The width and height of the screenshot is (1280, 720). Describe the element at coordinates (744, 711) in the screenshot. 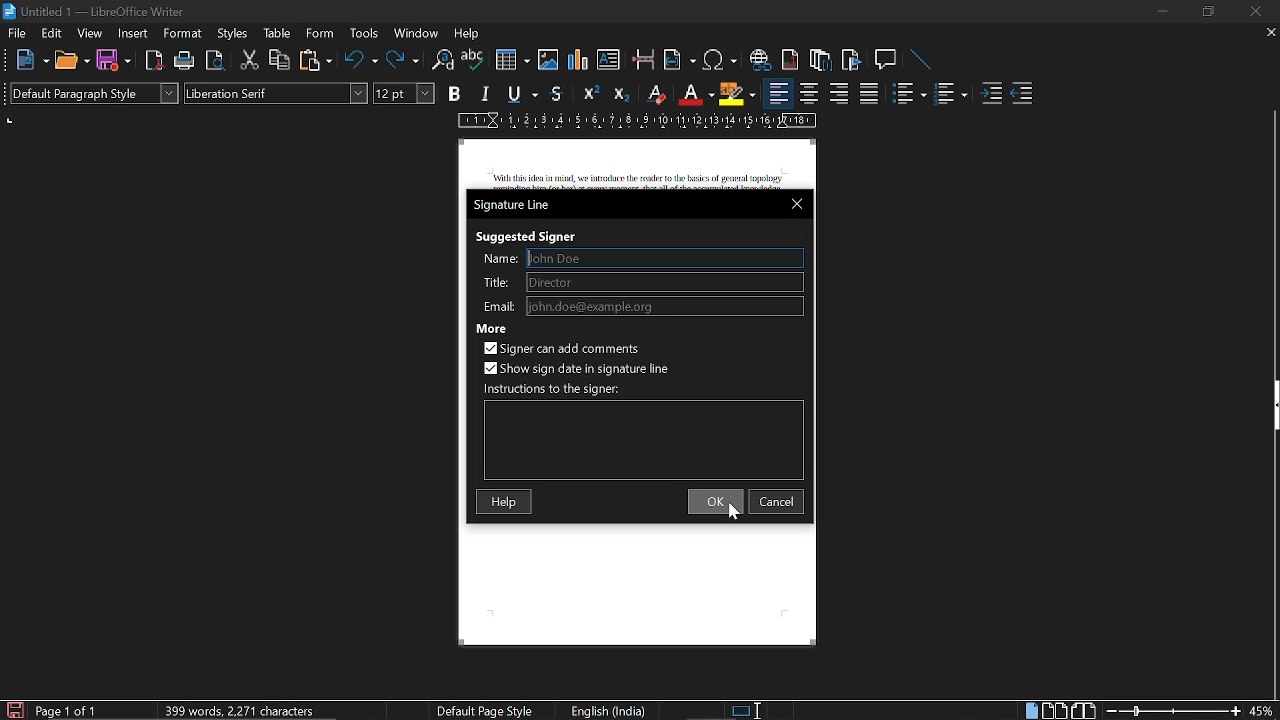

I see `standard selection` at that location.